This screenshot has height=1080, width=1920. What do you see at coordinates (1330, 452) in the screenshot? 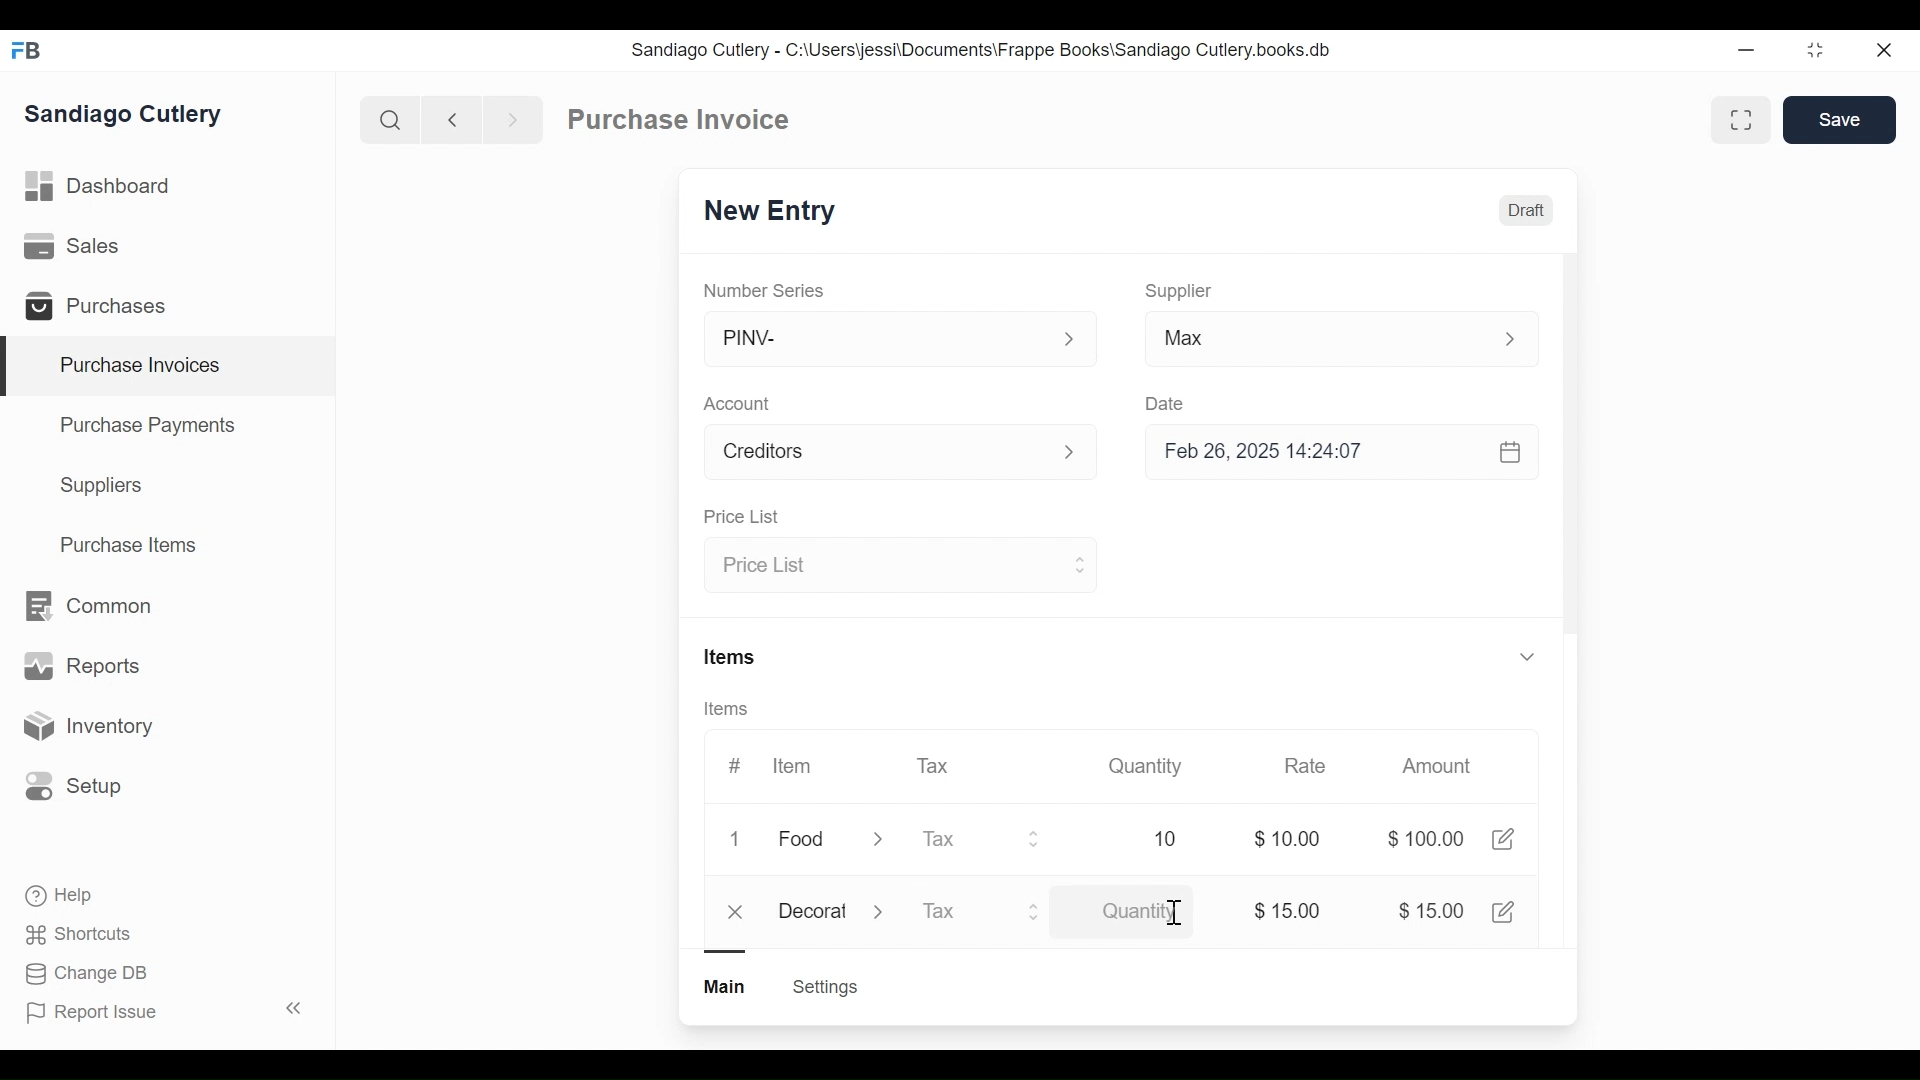
I see `Feb 26, 2025 14:24:07` at bounding box center [1330, 452].